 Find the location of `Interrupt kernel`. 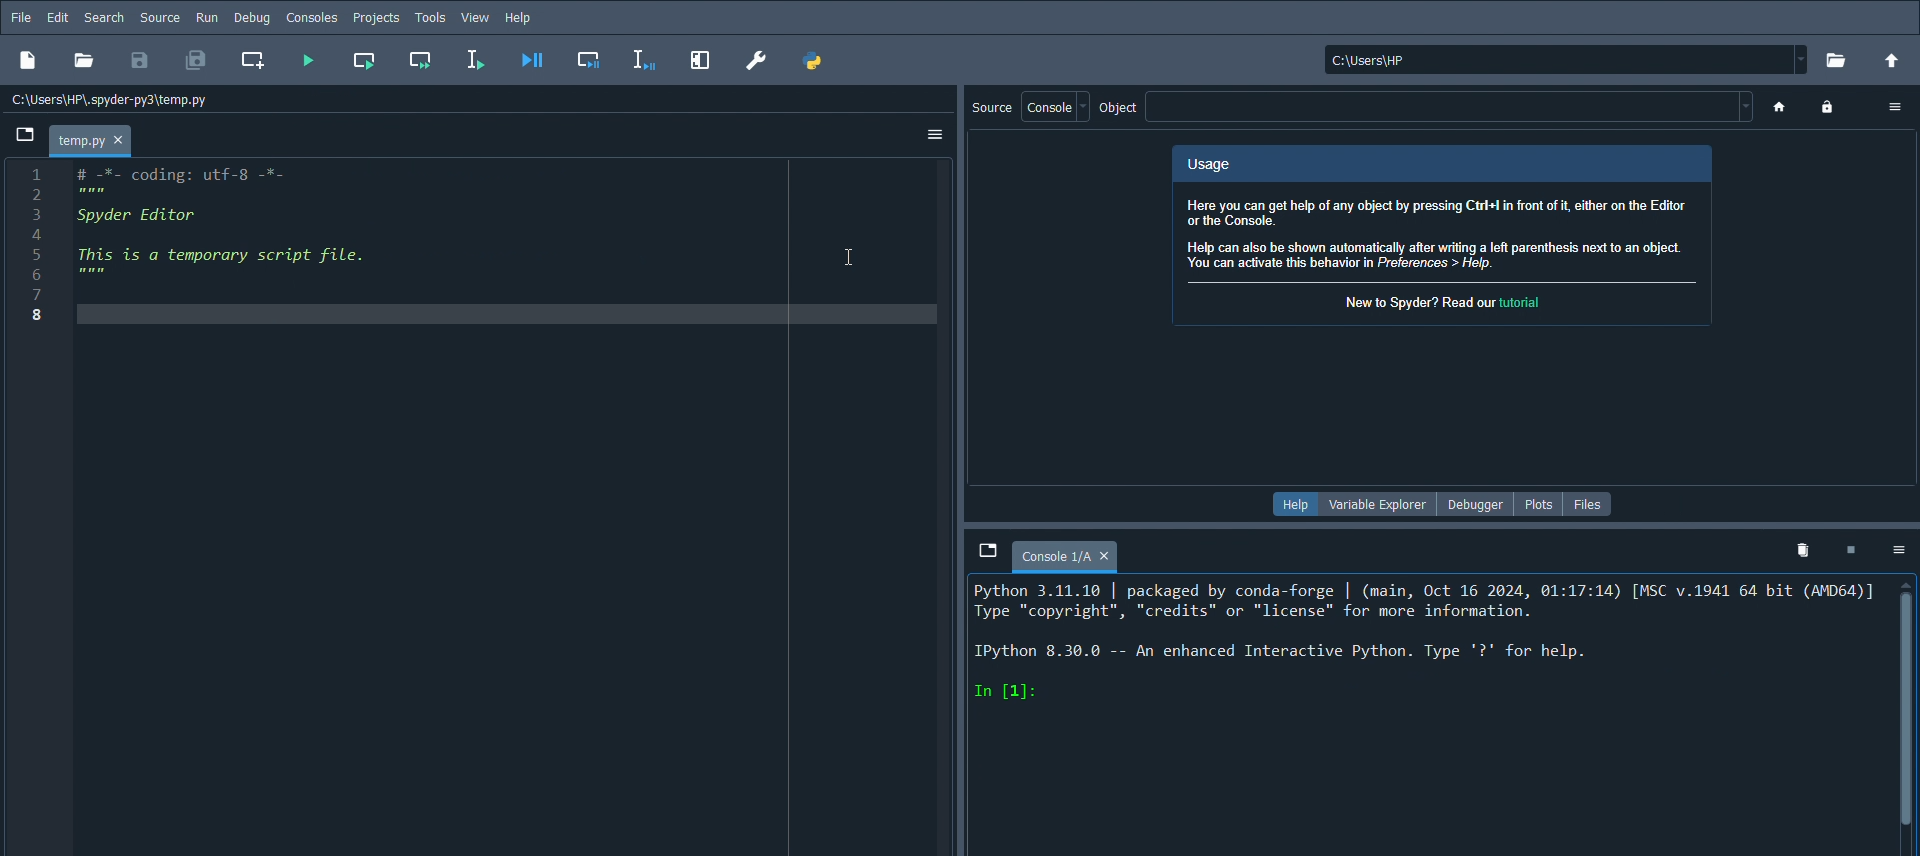

Interrupt kernel is located at coordinates (1844, 550).